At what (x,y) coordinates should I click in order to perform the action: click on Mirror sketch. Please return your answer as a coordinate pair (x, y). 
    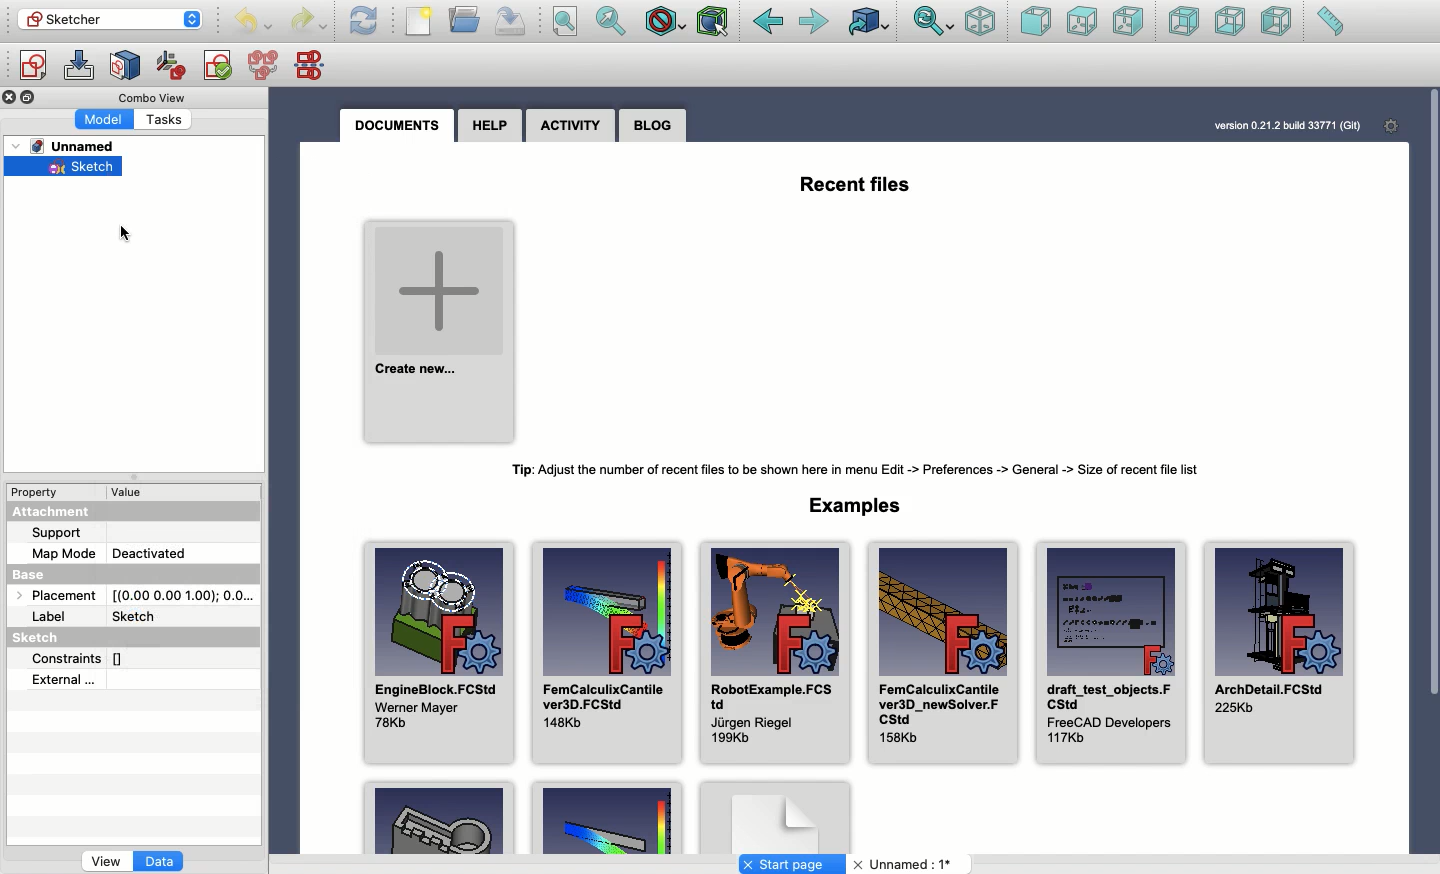
    Looking at the image, I should click on (314, 64).